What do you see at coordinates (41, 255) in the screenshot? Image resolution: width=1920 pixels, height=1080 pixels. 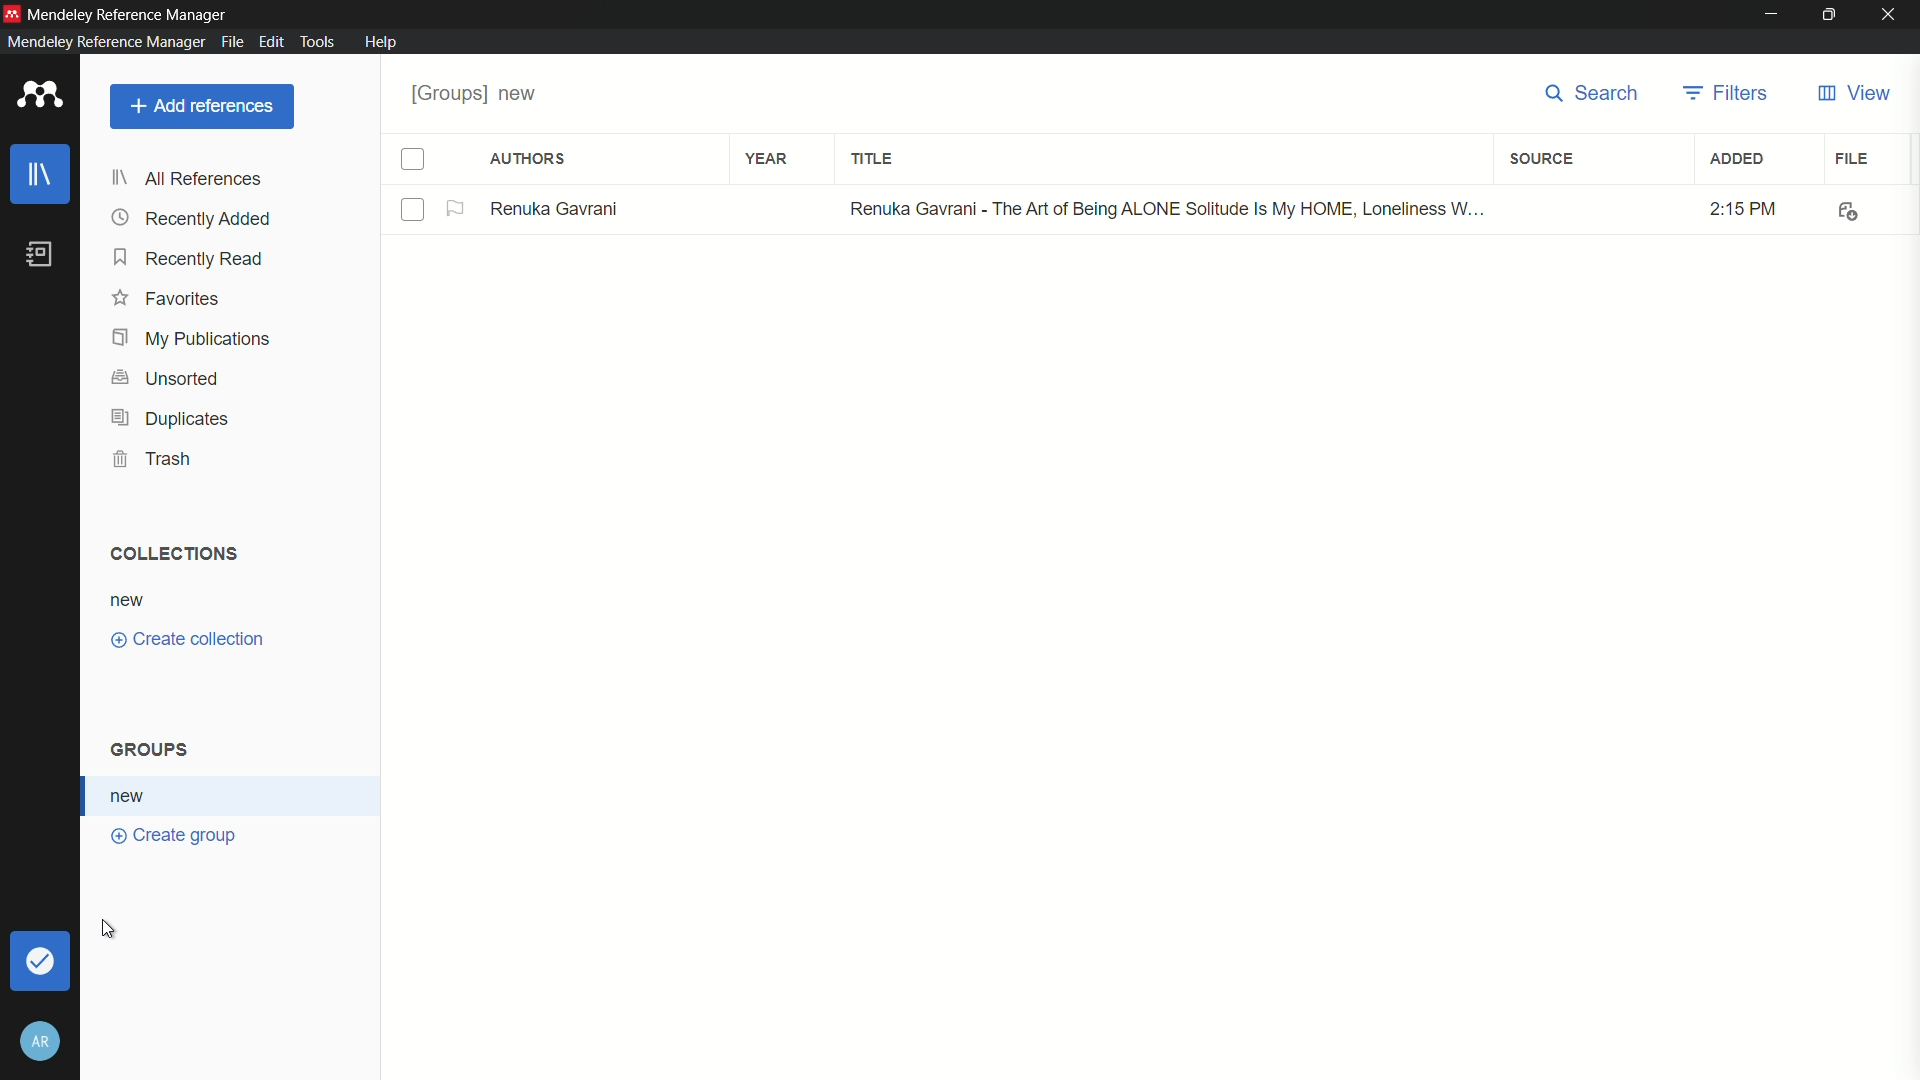 I see `book` at bounding box center [41, 255].